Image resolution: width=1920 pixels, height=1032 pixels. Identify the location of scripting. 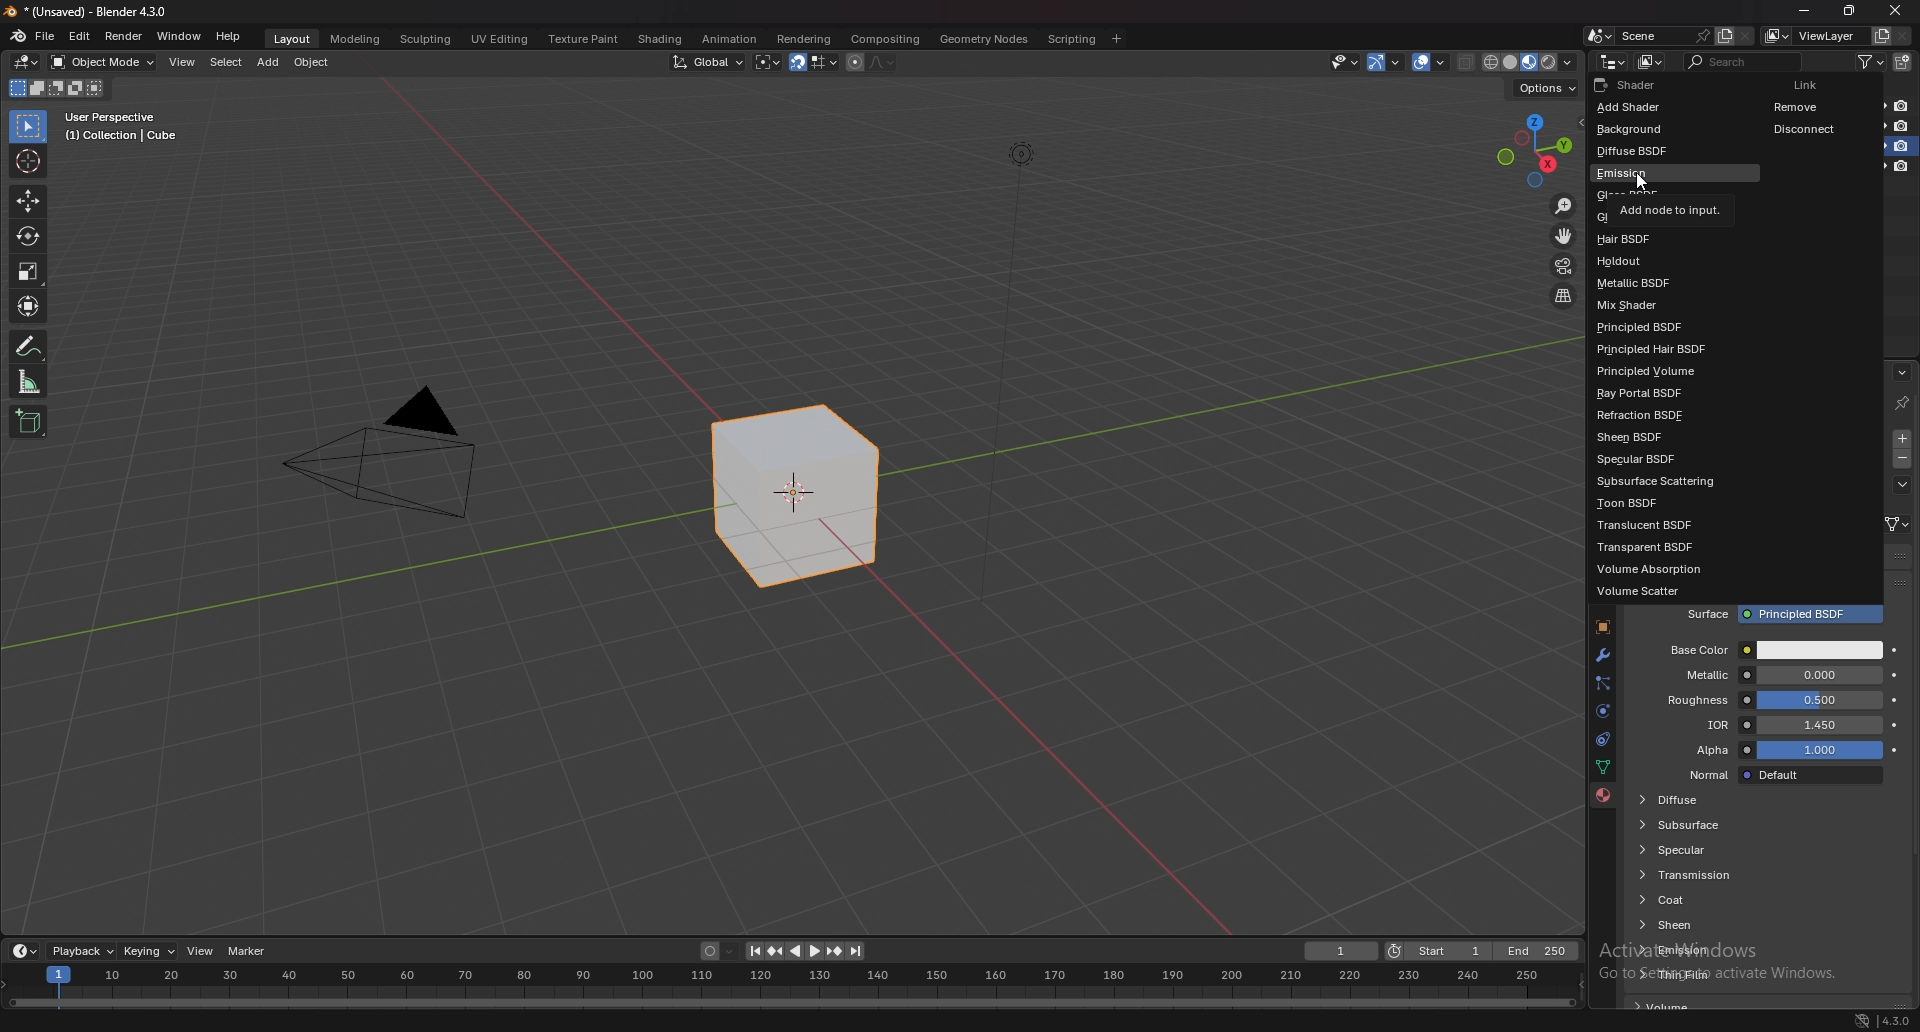
(1073, 38).